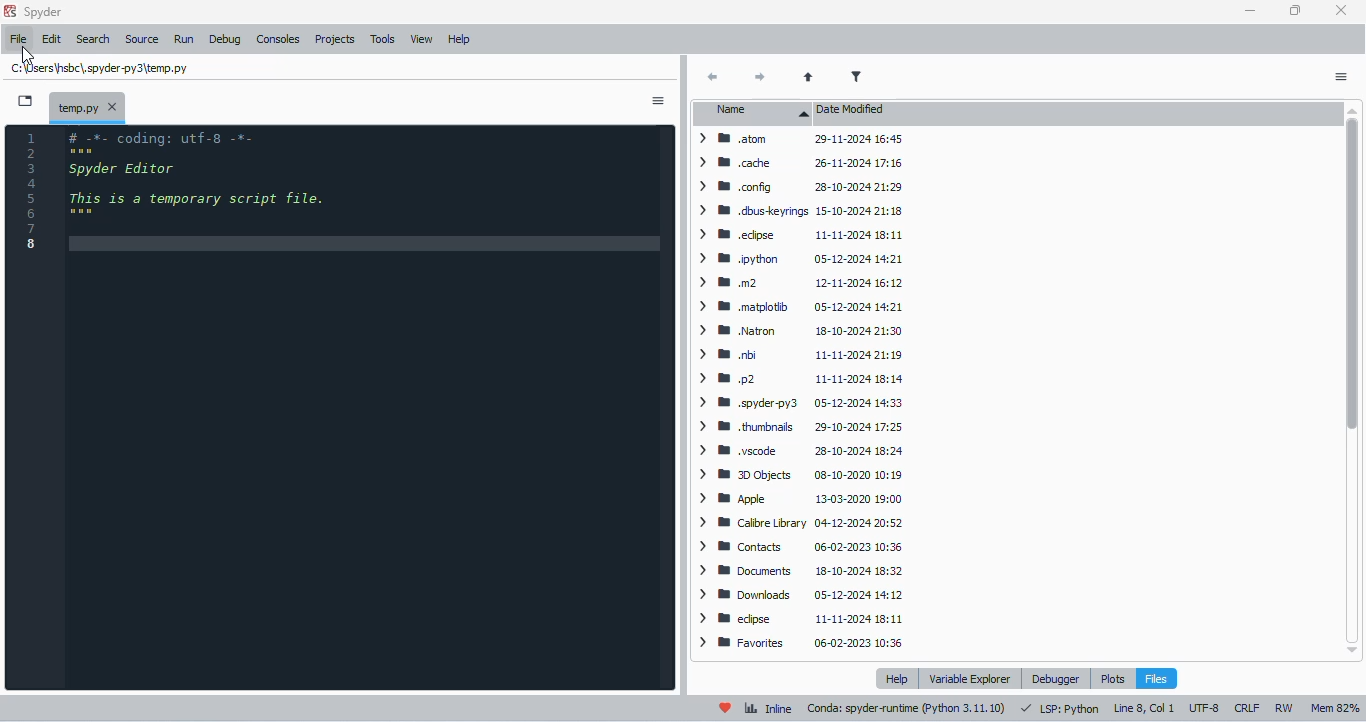  What do you see at coordinates (798, 595) in the screenshot?
I see `> B® Downloads 05-12-2024 14:12` at bounding box center [798, 595].